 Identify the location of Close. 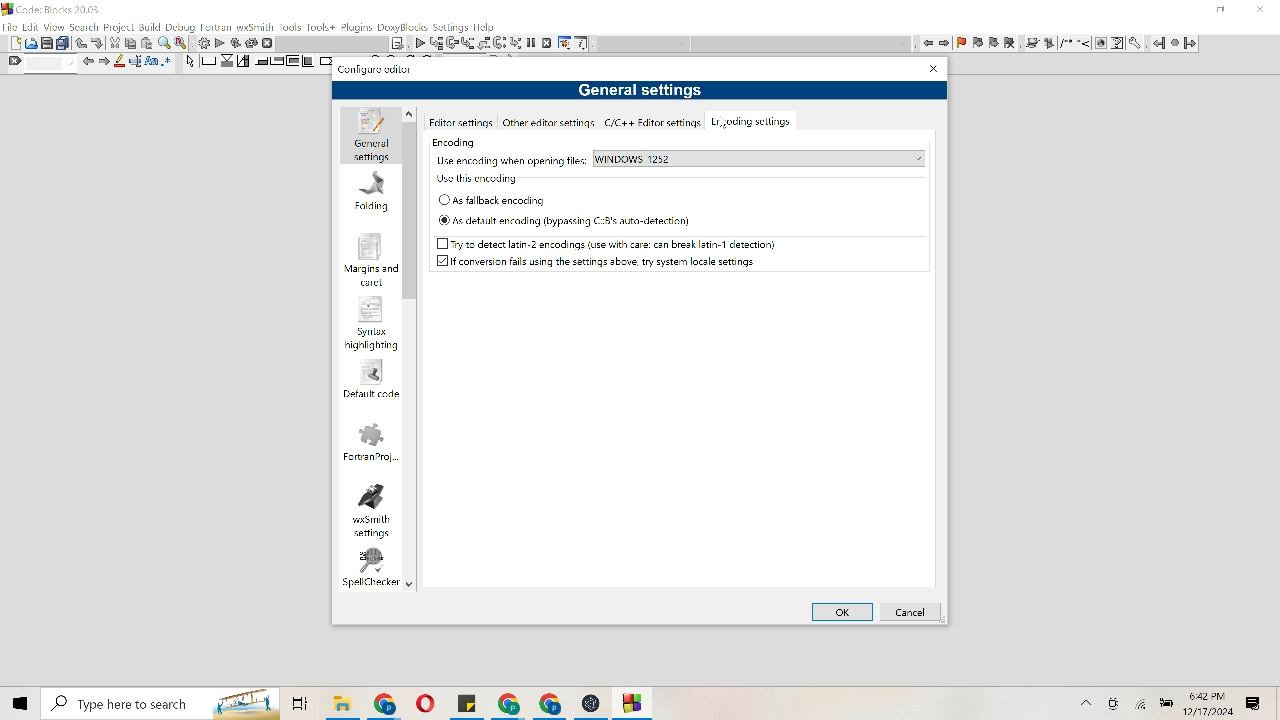
(1261, 10).